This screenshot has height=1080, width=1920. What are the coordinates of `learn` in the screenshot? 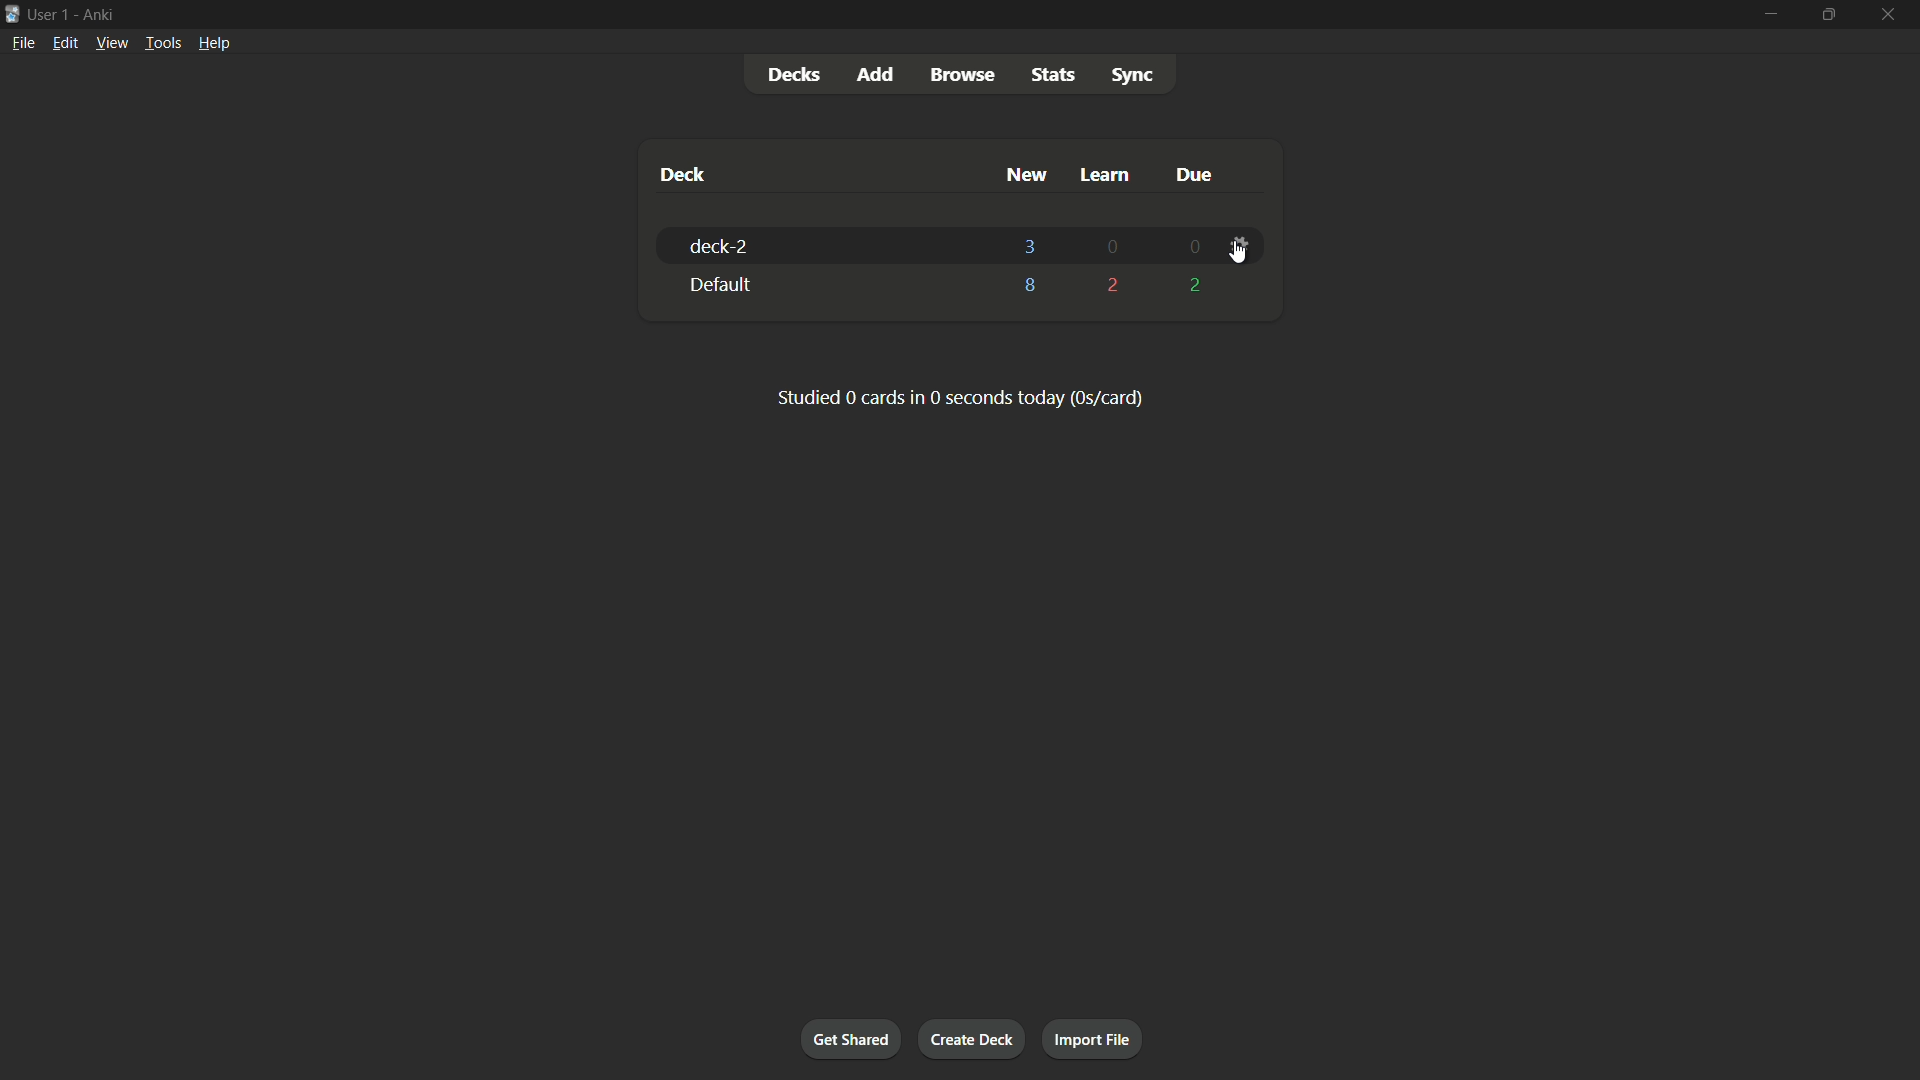 It's located at (1103, 175).